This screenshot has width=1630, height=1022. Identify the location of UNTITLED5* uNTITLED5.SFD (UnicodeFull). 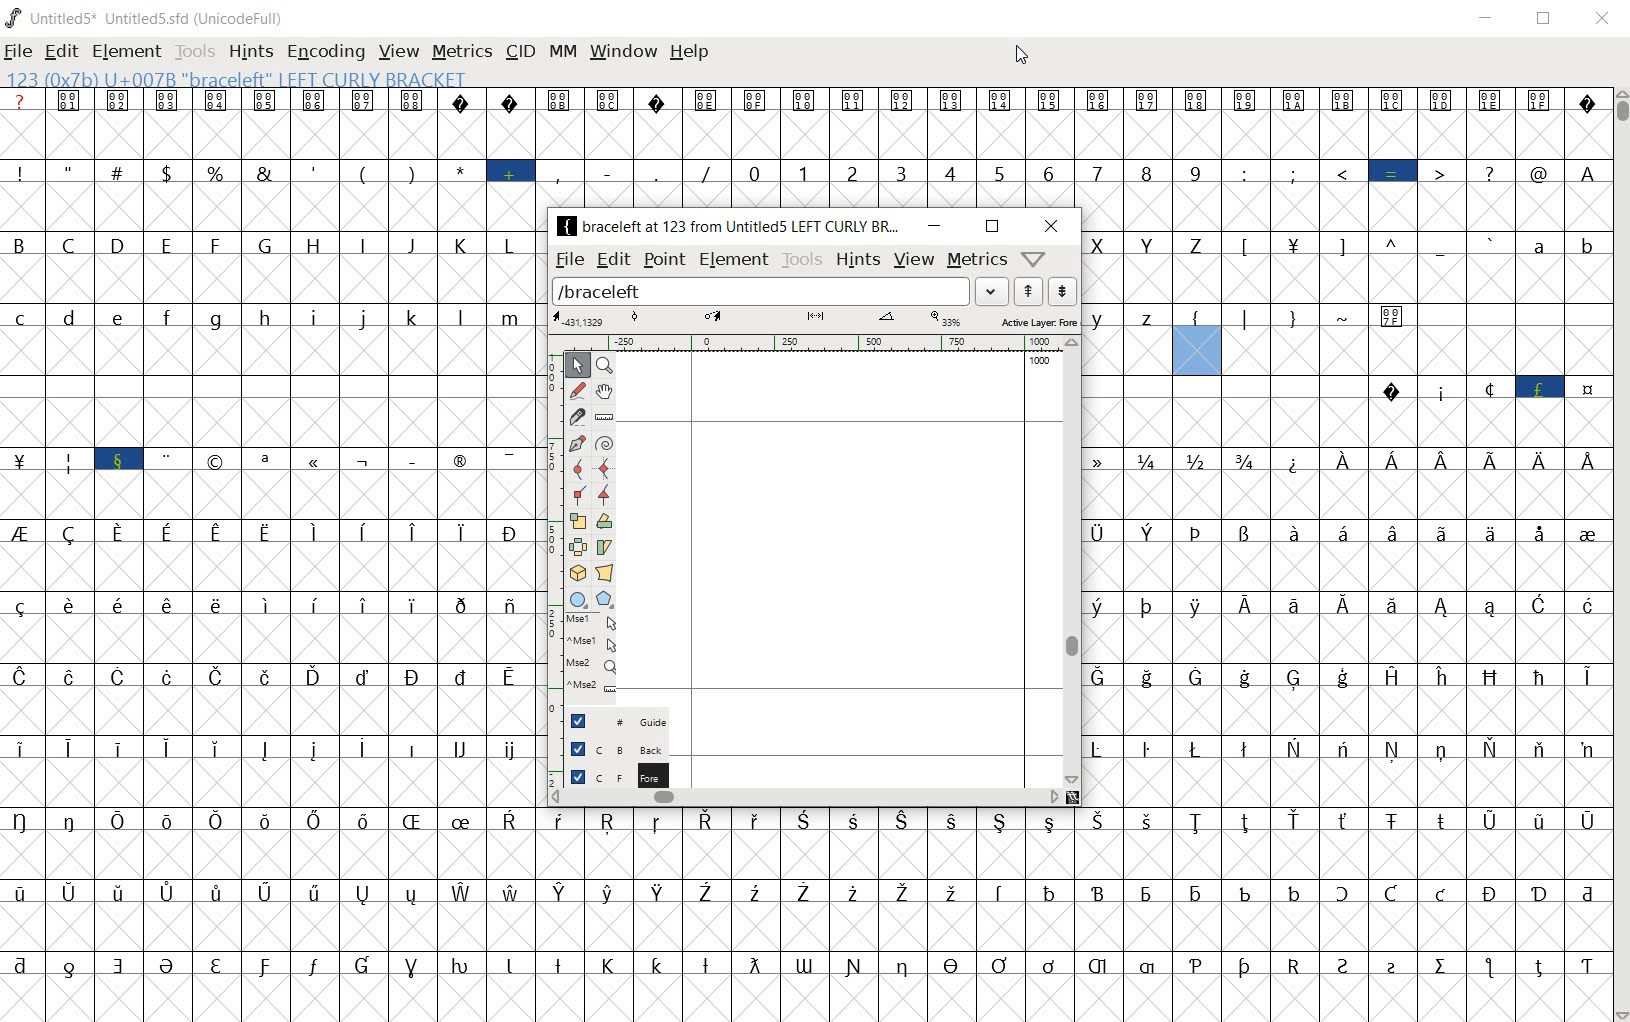
(146, 19).